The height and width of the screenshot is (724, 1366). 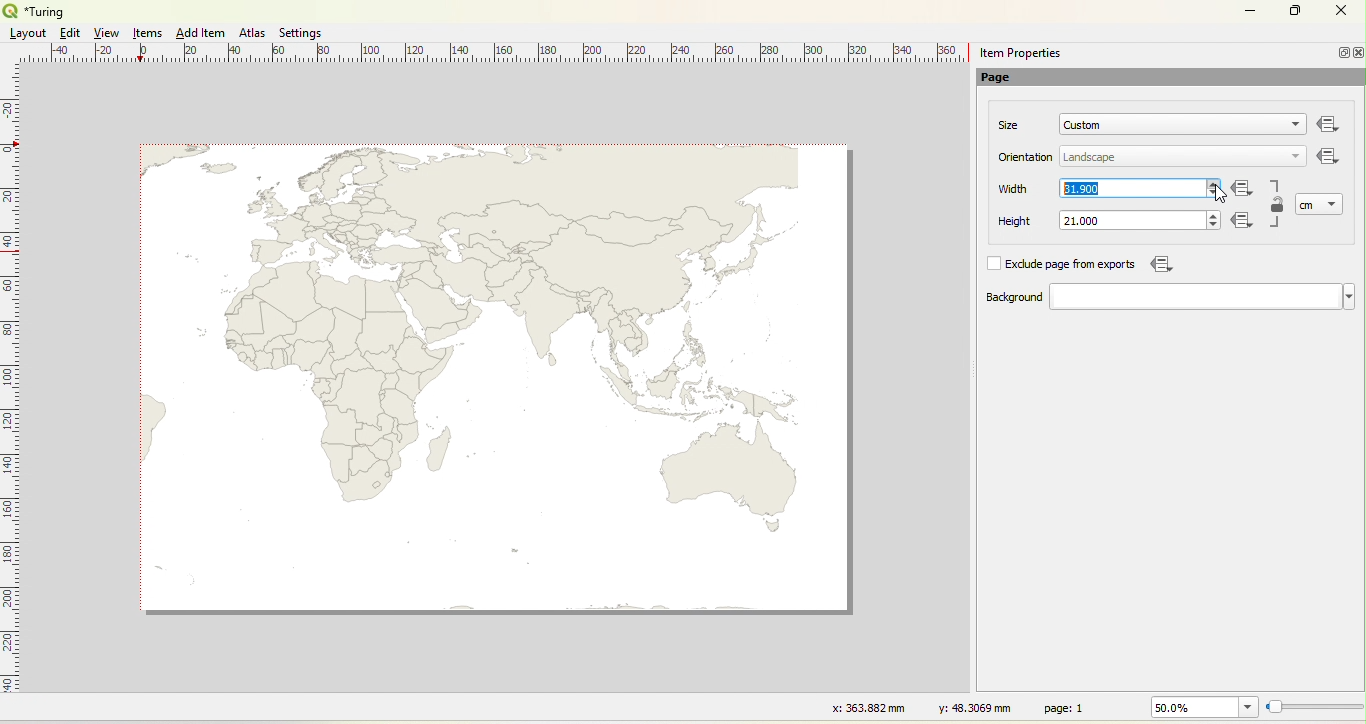 I want to click on , so click(x=1329, y=125).